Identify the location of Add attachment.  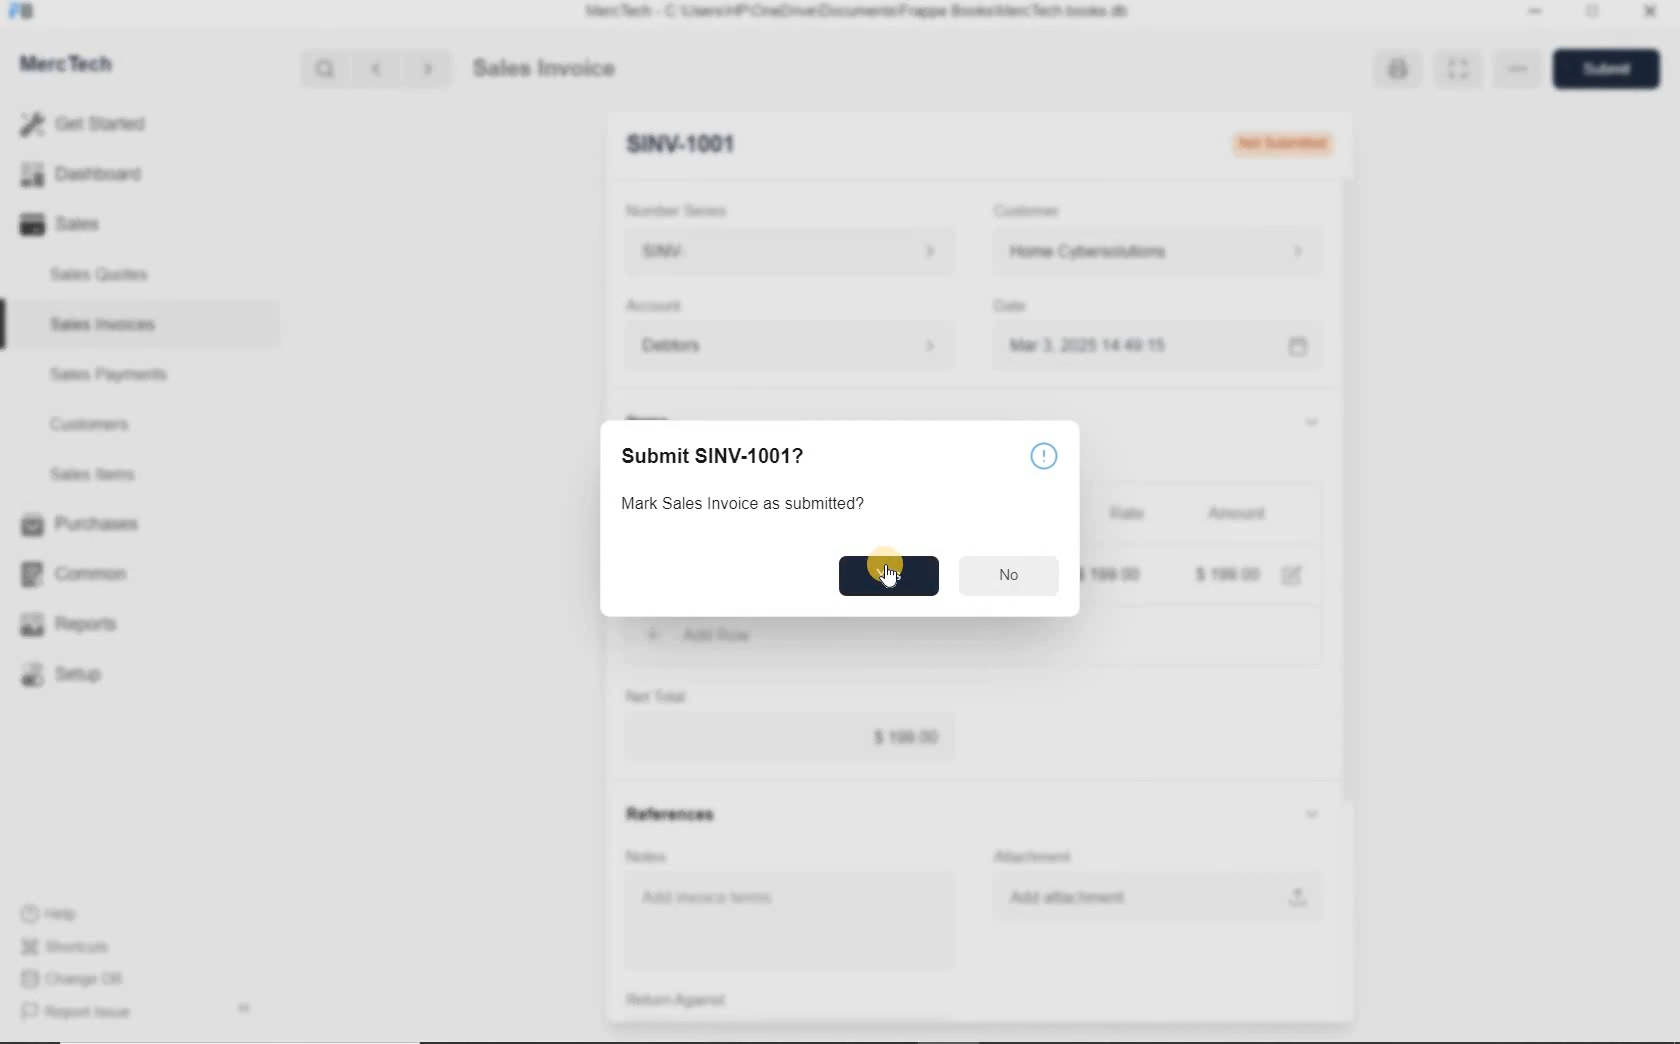
(1157, 896).